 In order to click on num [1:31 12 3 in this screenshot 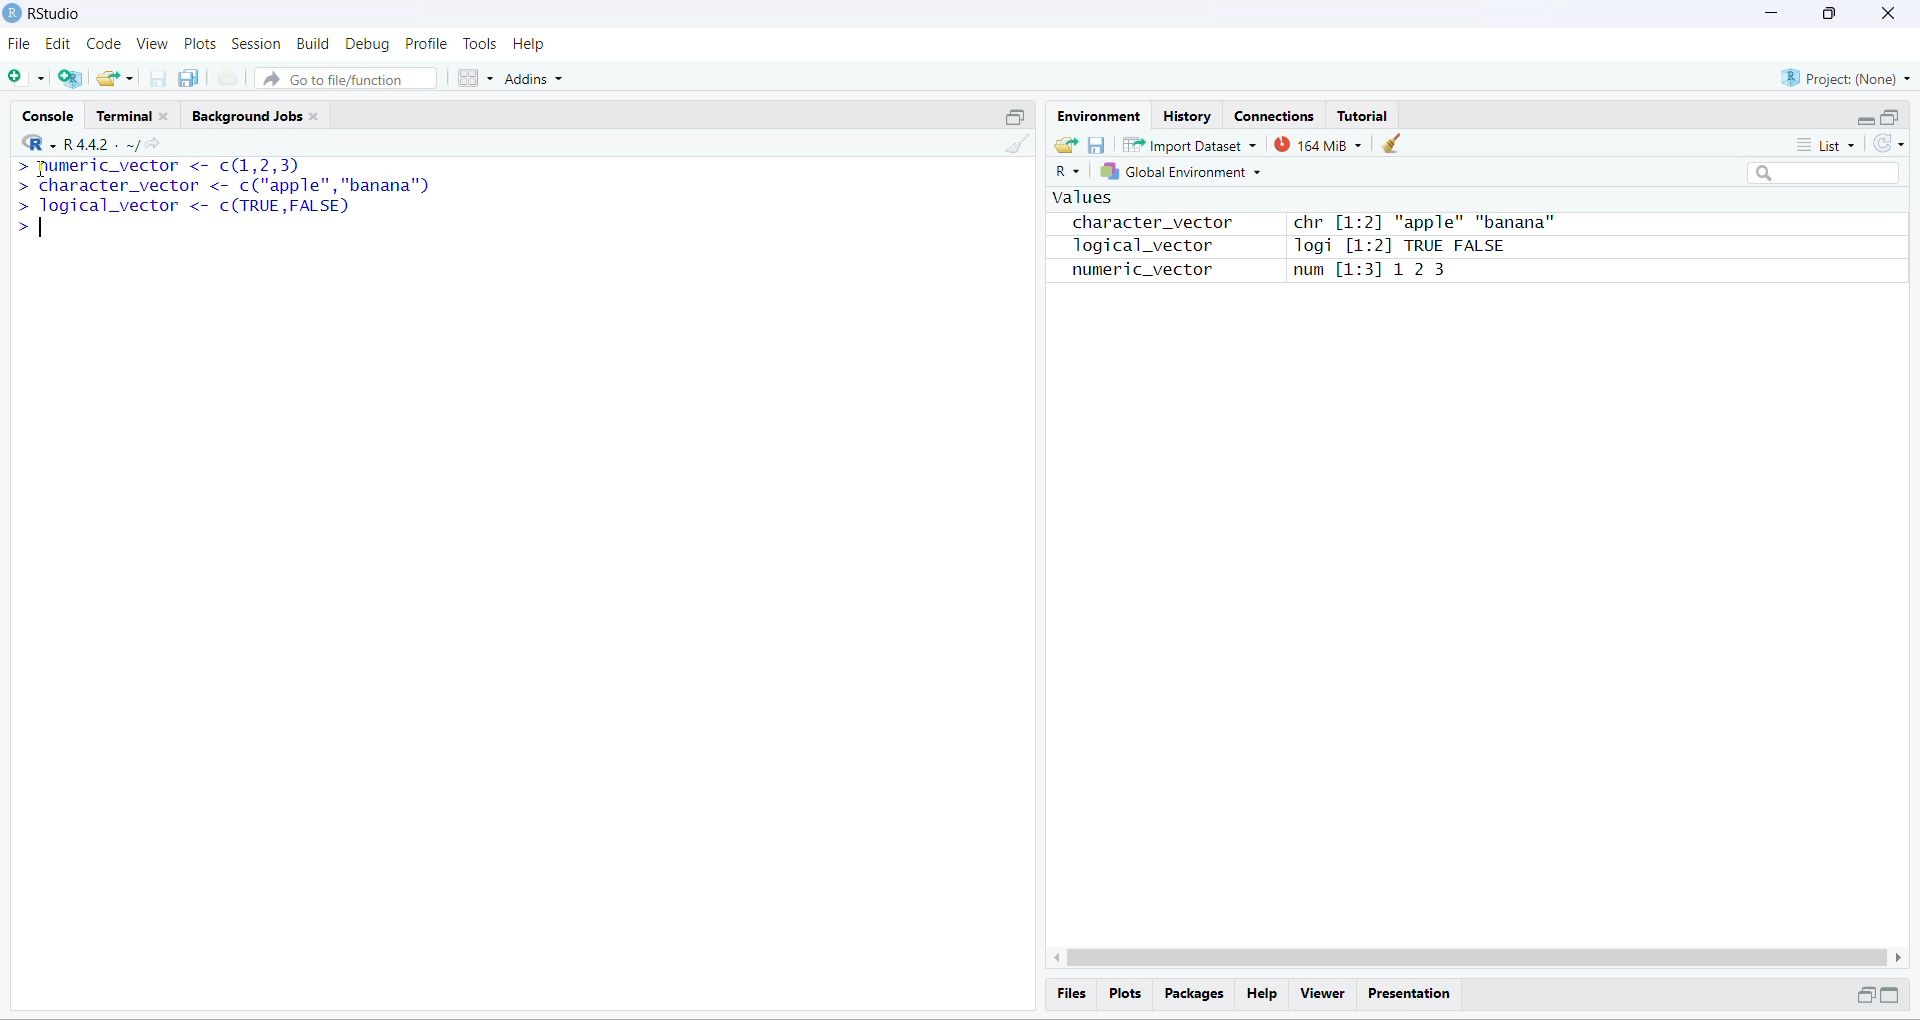, I will do `click(1372, 272)`.